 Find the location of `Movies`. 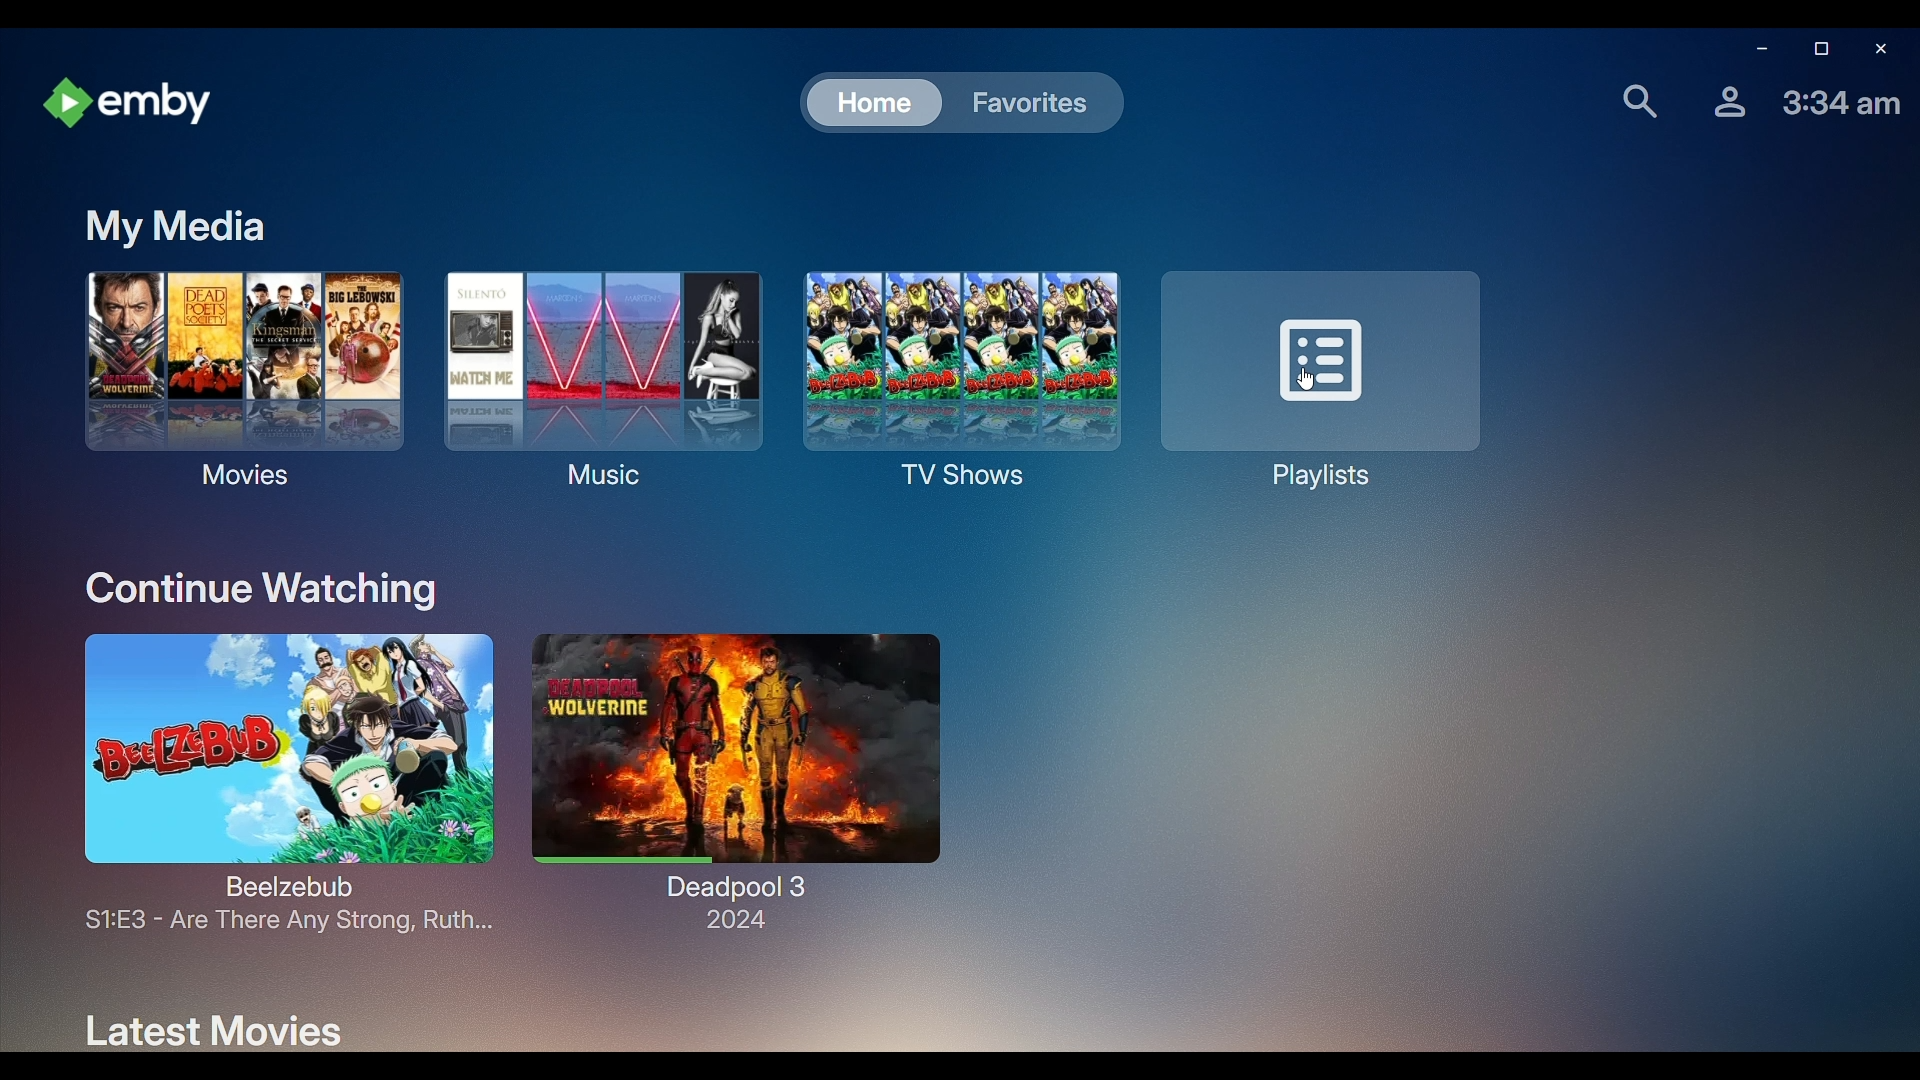

Movies is located at coordinates (237, 387).